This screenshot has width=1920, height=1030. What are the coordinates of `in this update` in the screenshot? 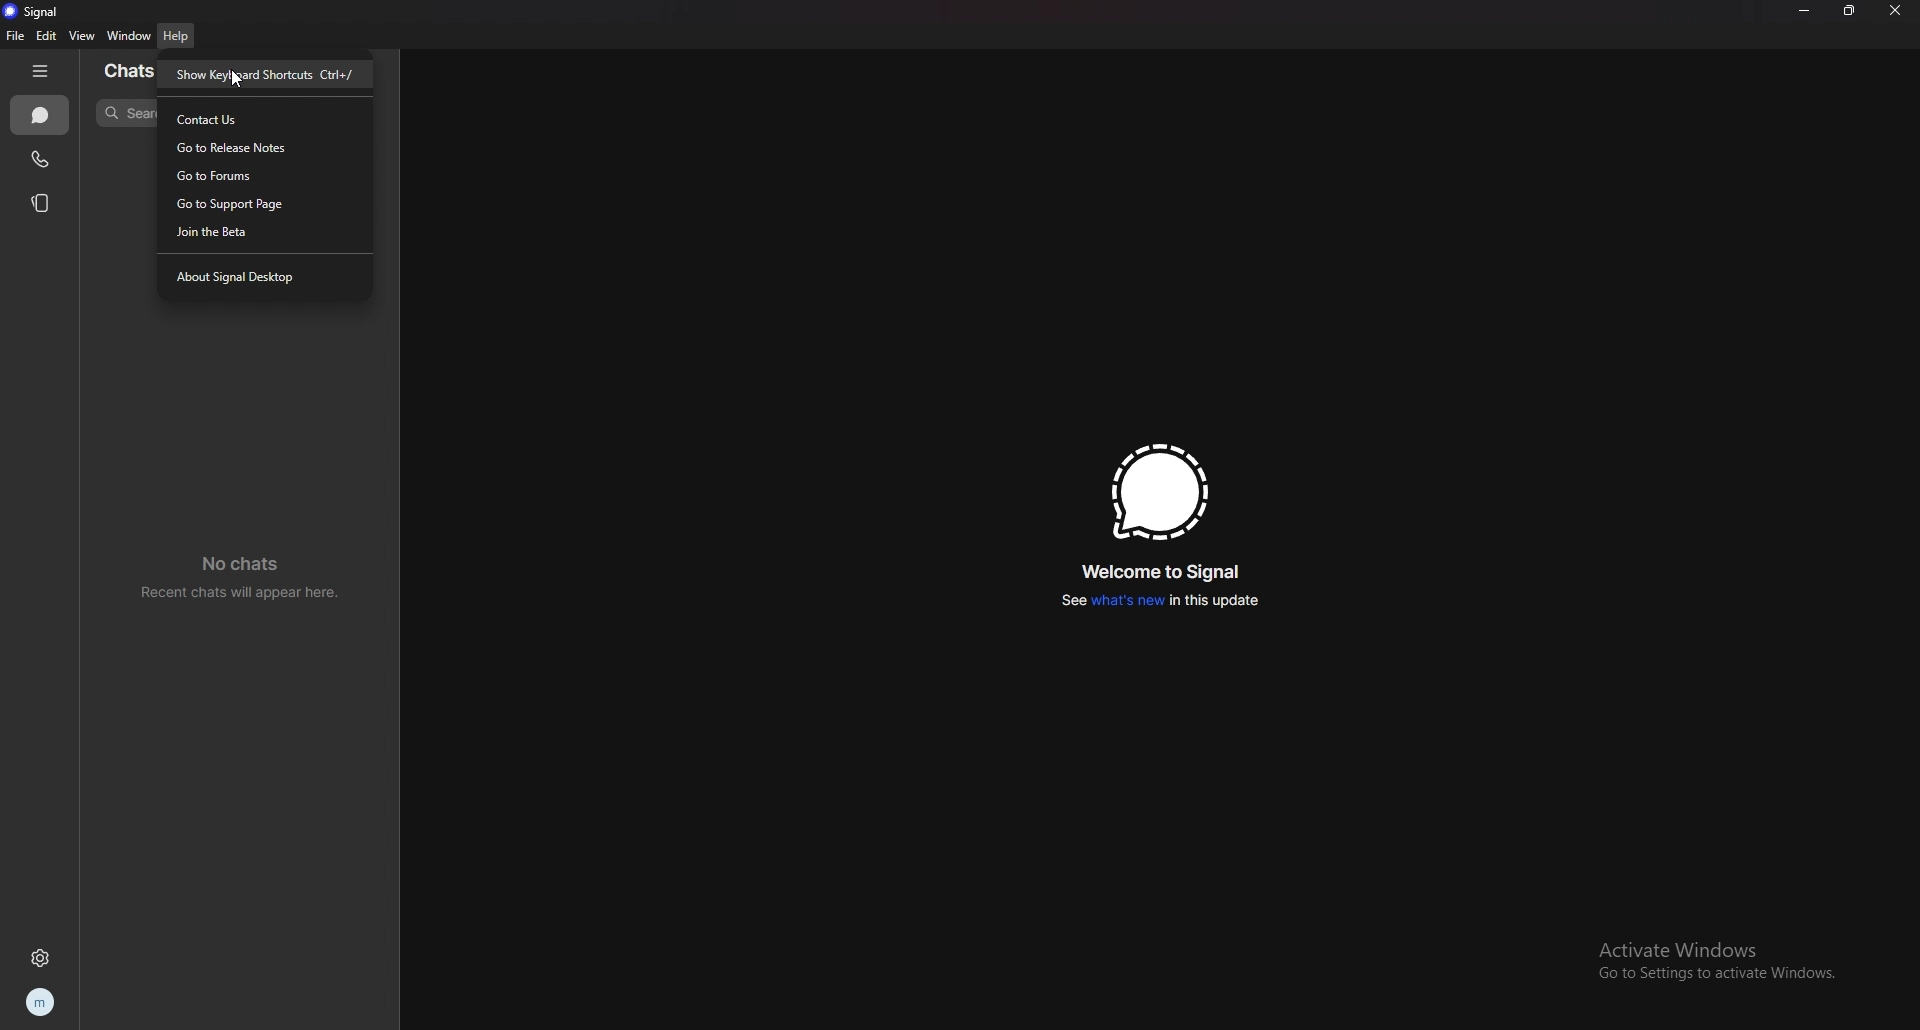 It's located at (1219, 601).